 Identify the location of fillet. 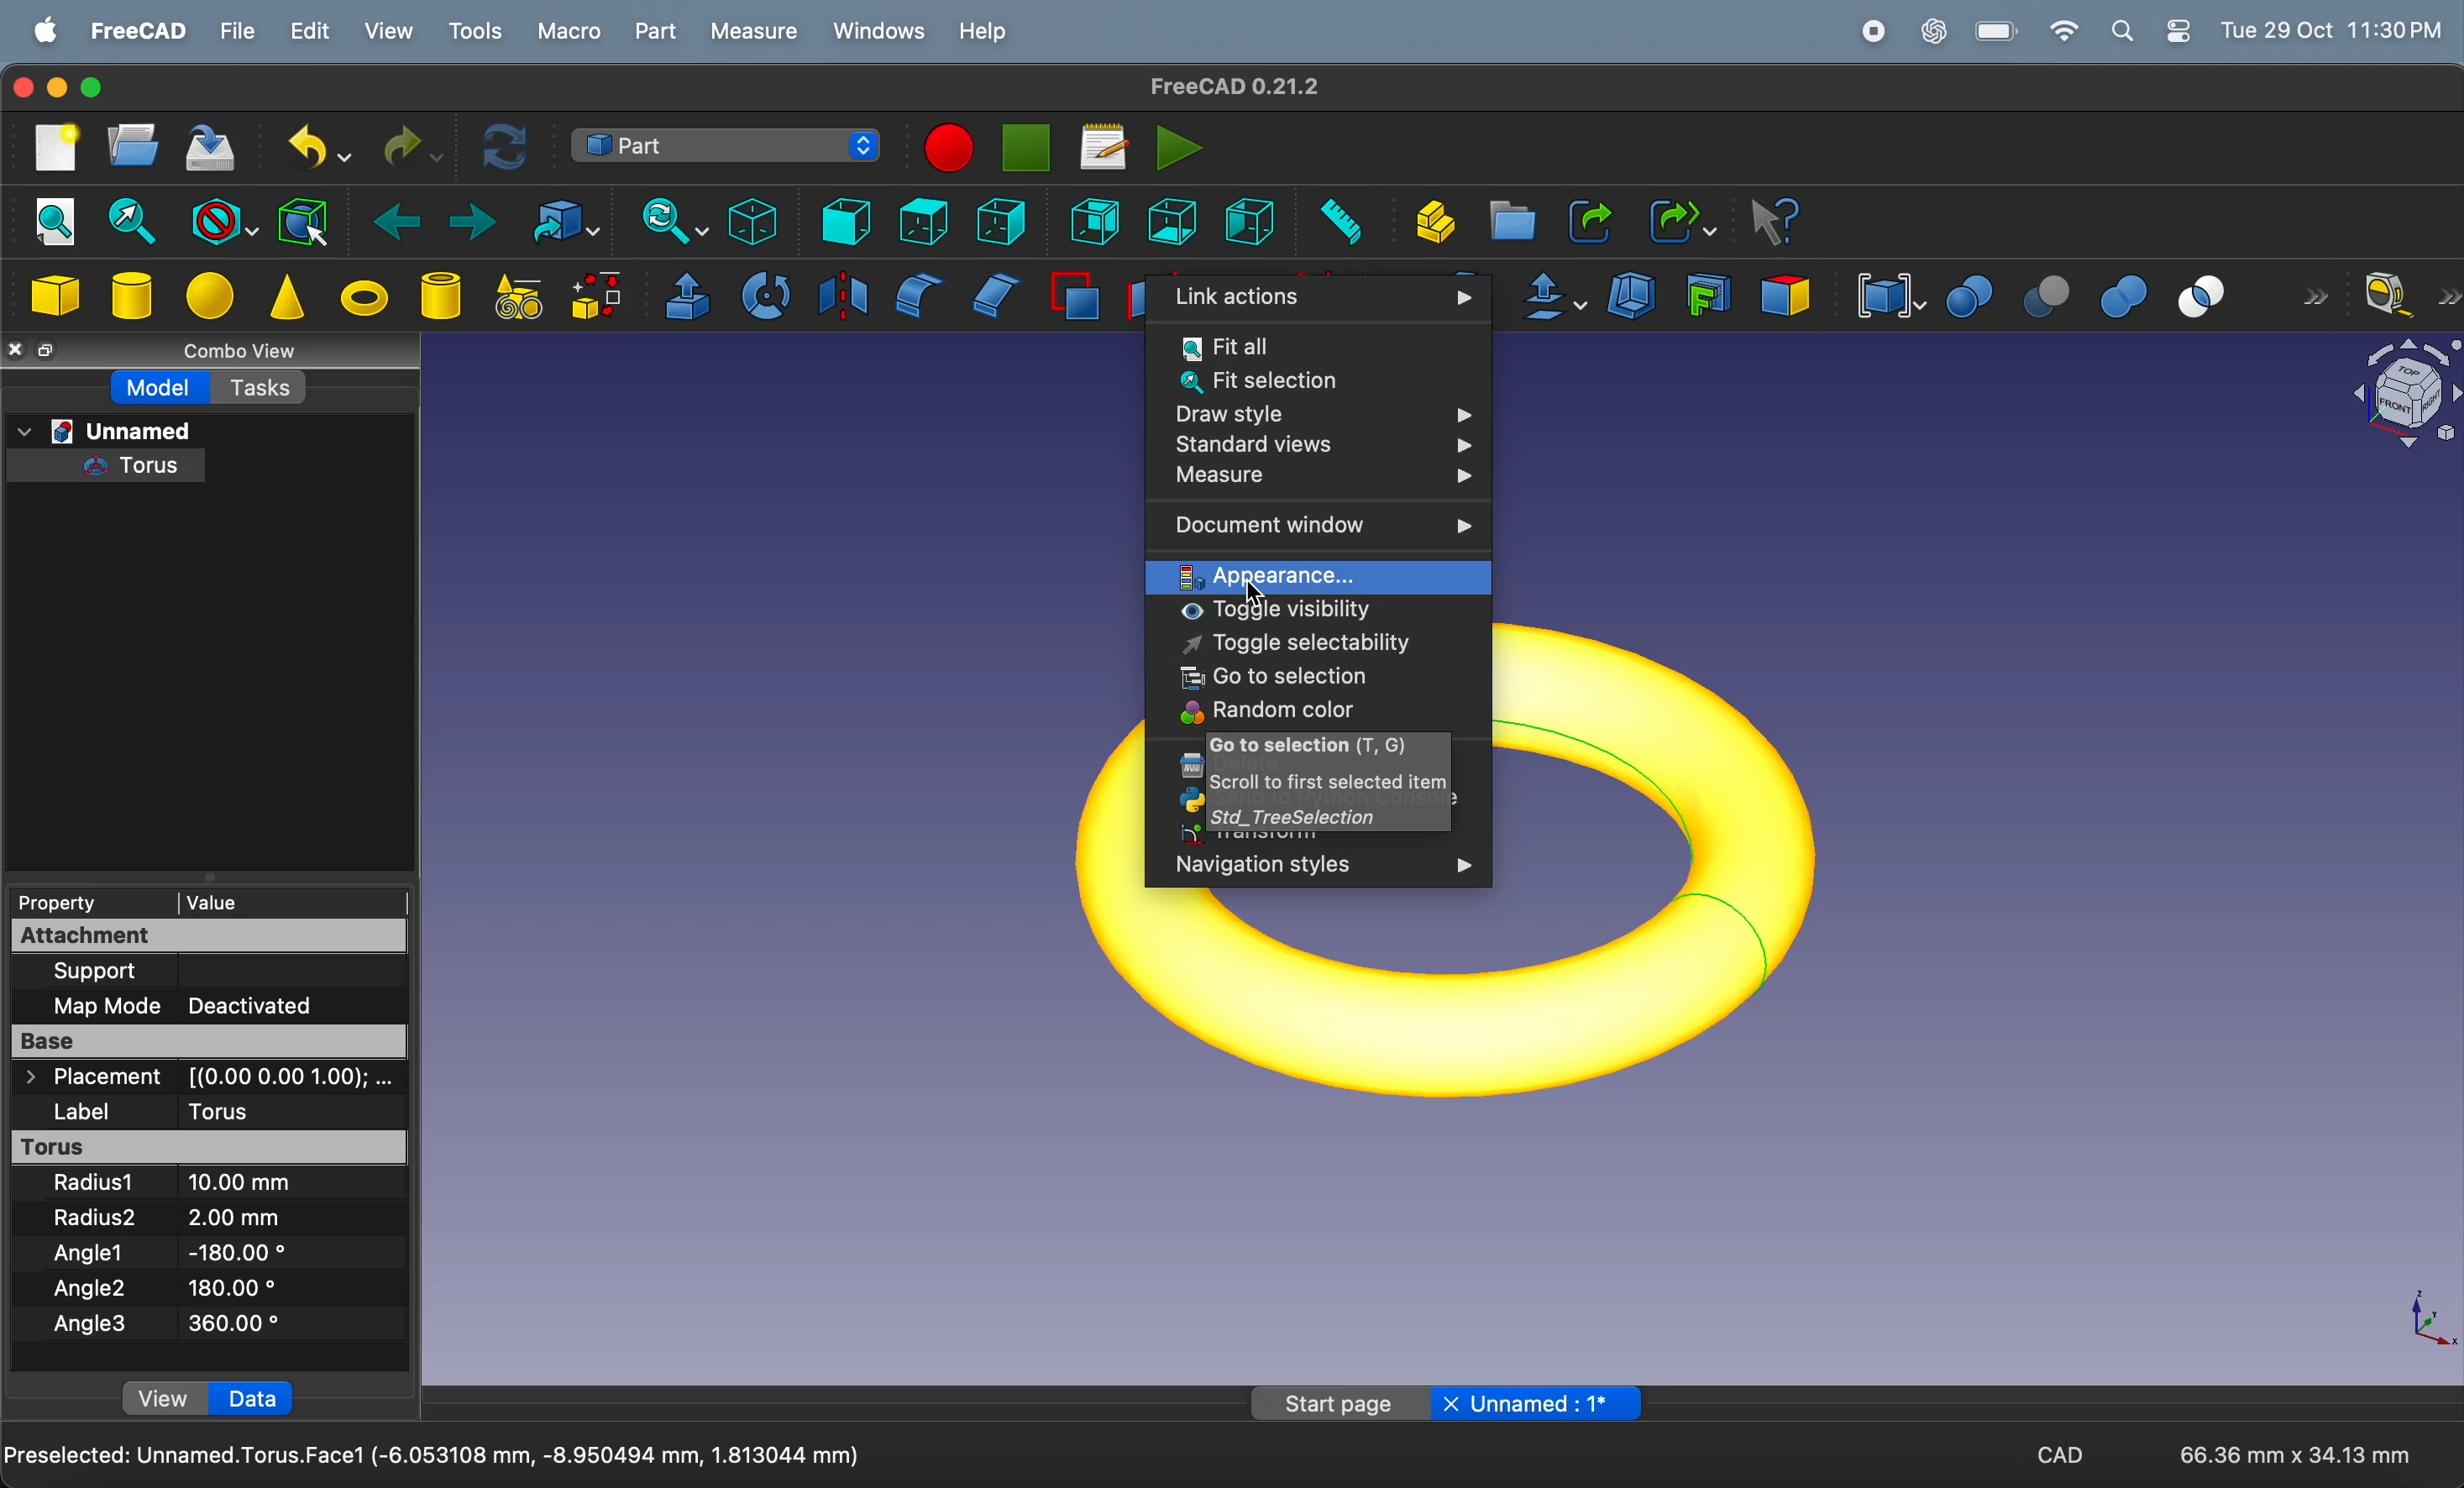
(915, 296).